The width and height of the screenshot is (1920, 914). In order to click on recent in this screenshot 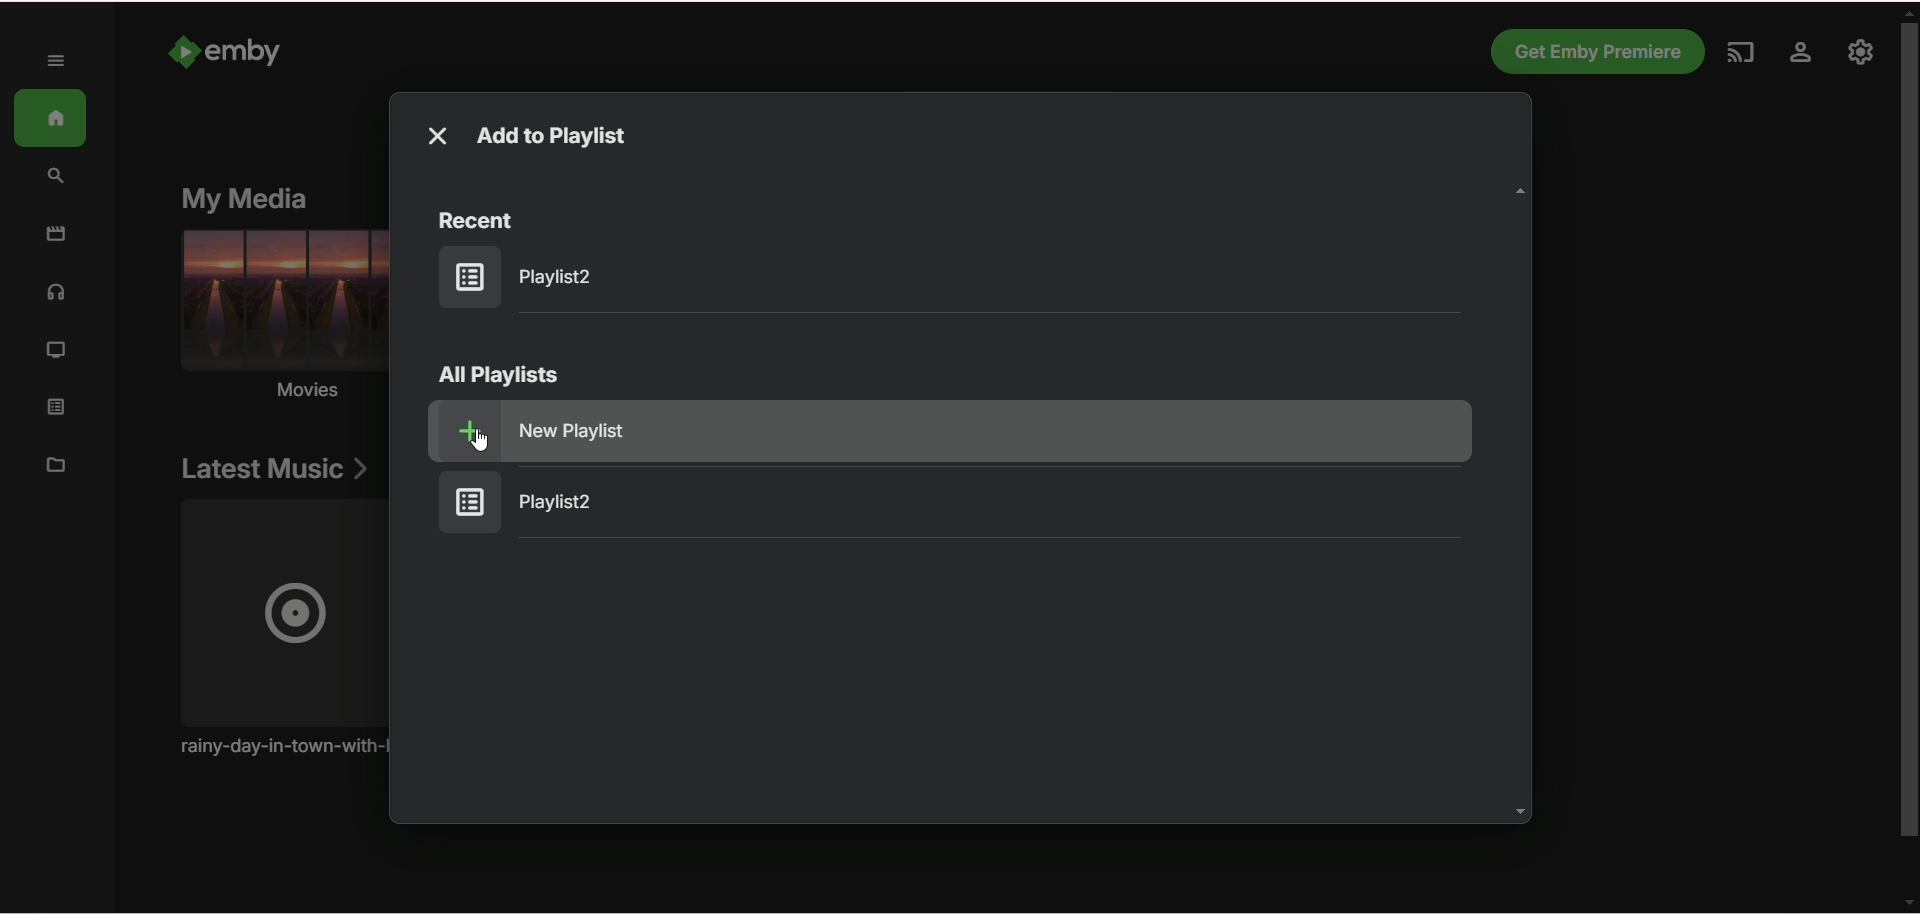, I will do `click(478, 221)`.